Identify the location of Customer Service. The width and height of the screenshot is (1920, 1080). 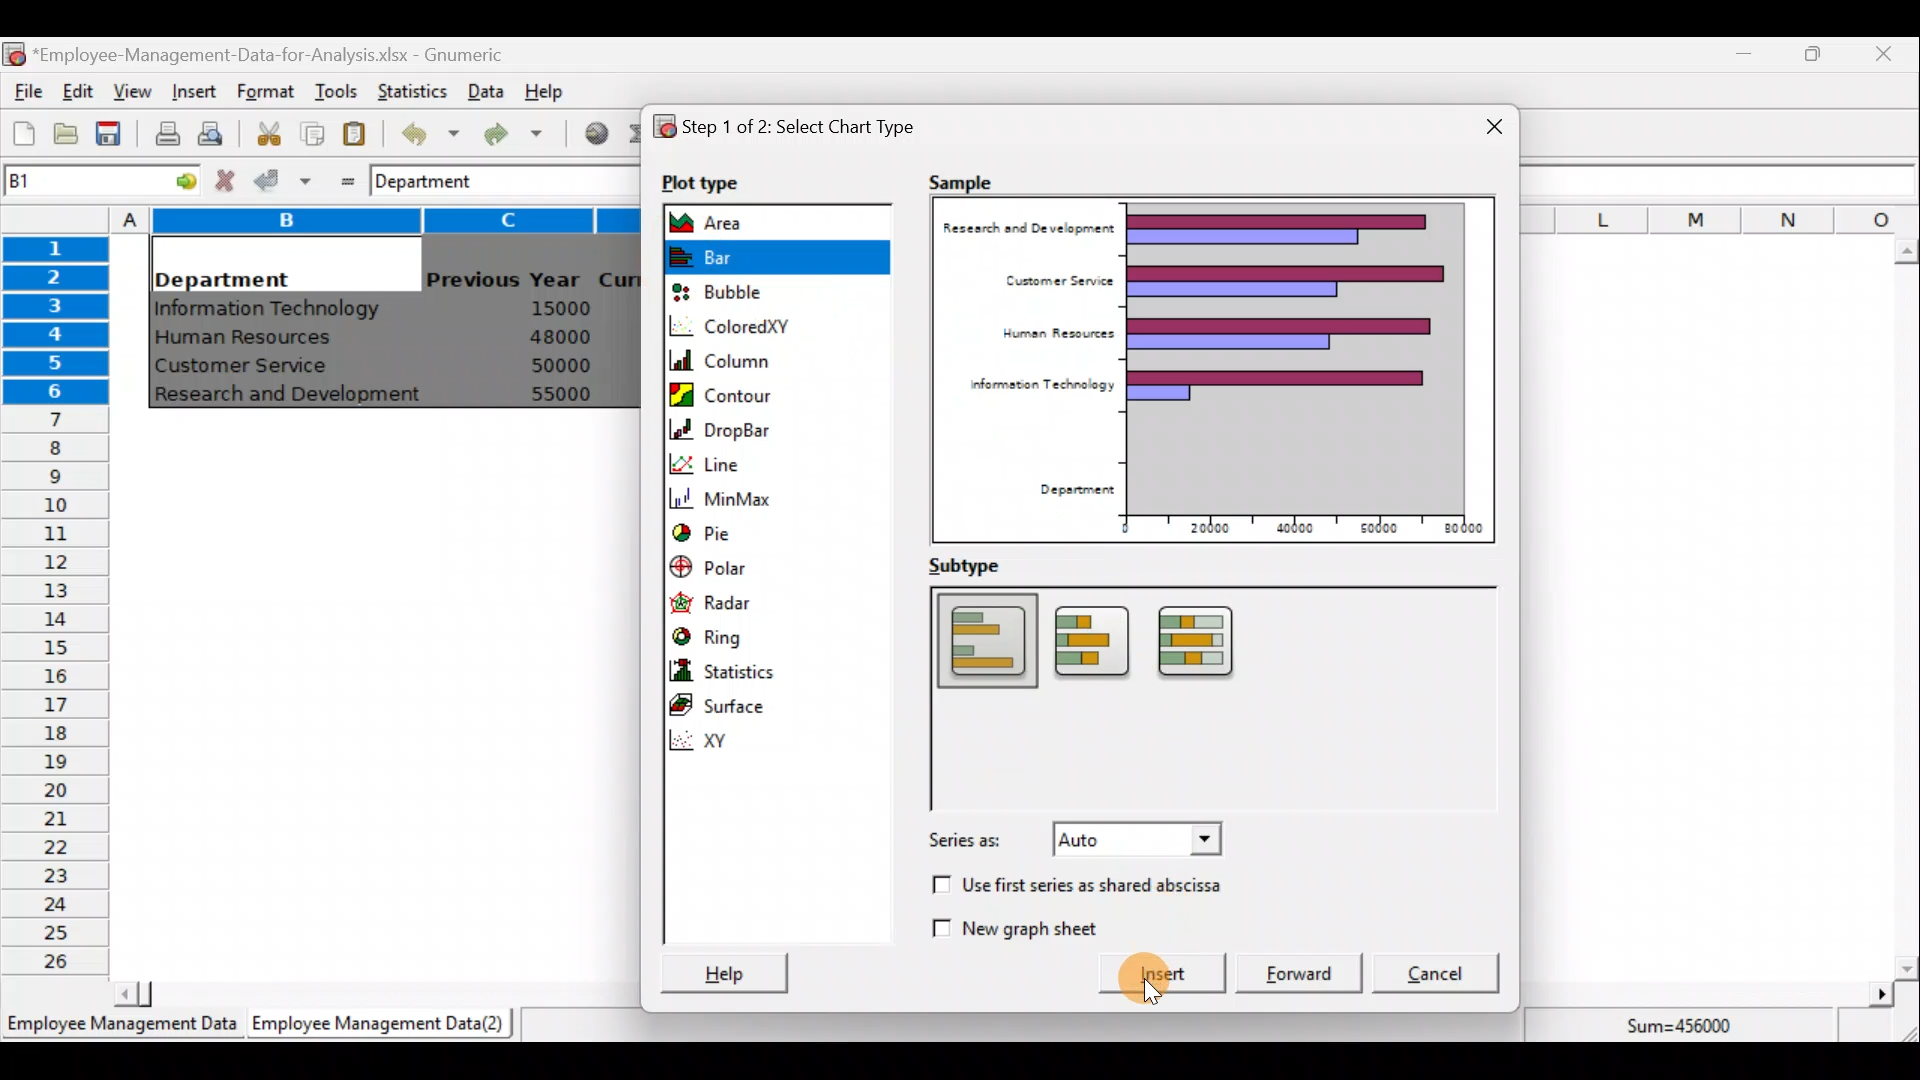
(246, 370).